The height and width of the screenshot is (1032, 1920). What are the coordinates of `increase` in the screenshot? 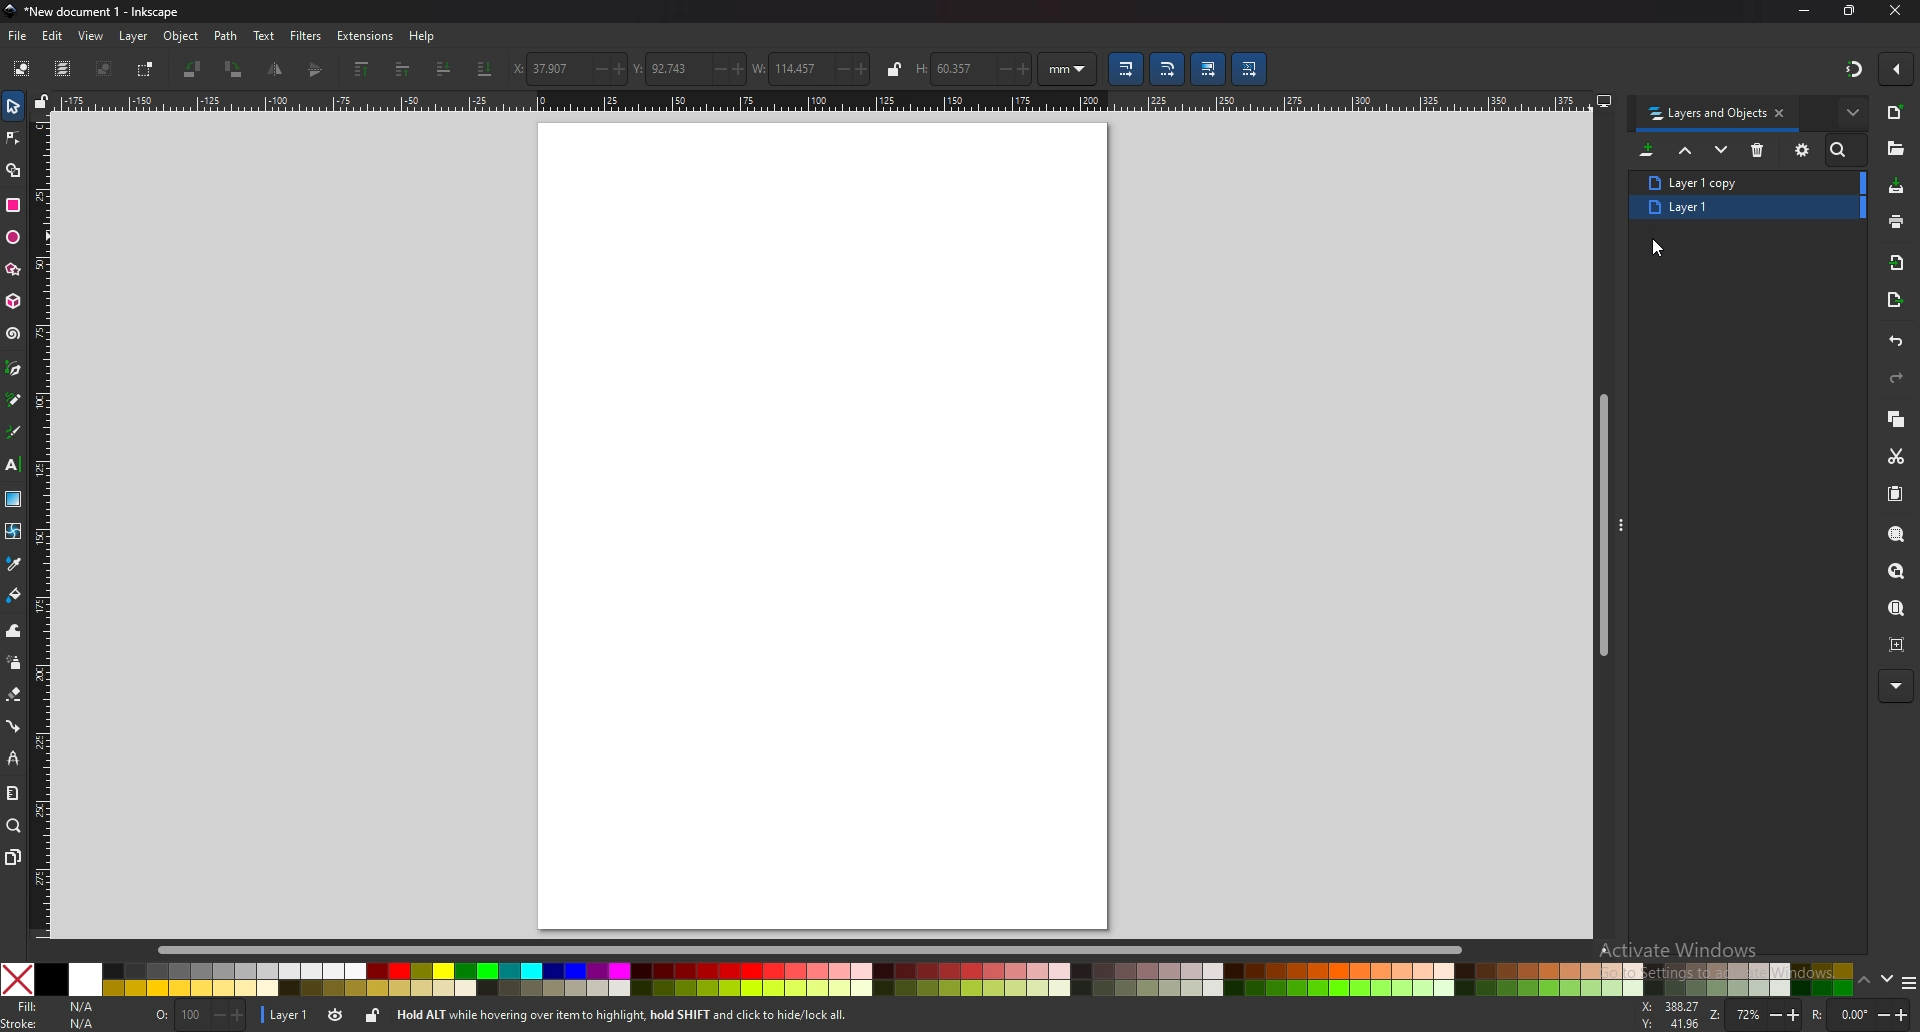 It's located at (1023, 70).